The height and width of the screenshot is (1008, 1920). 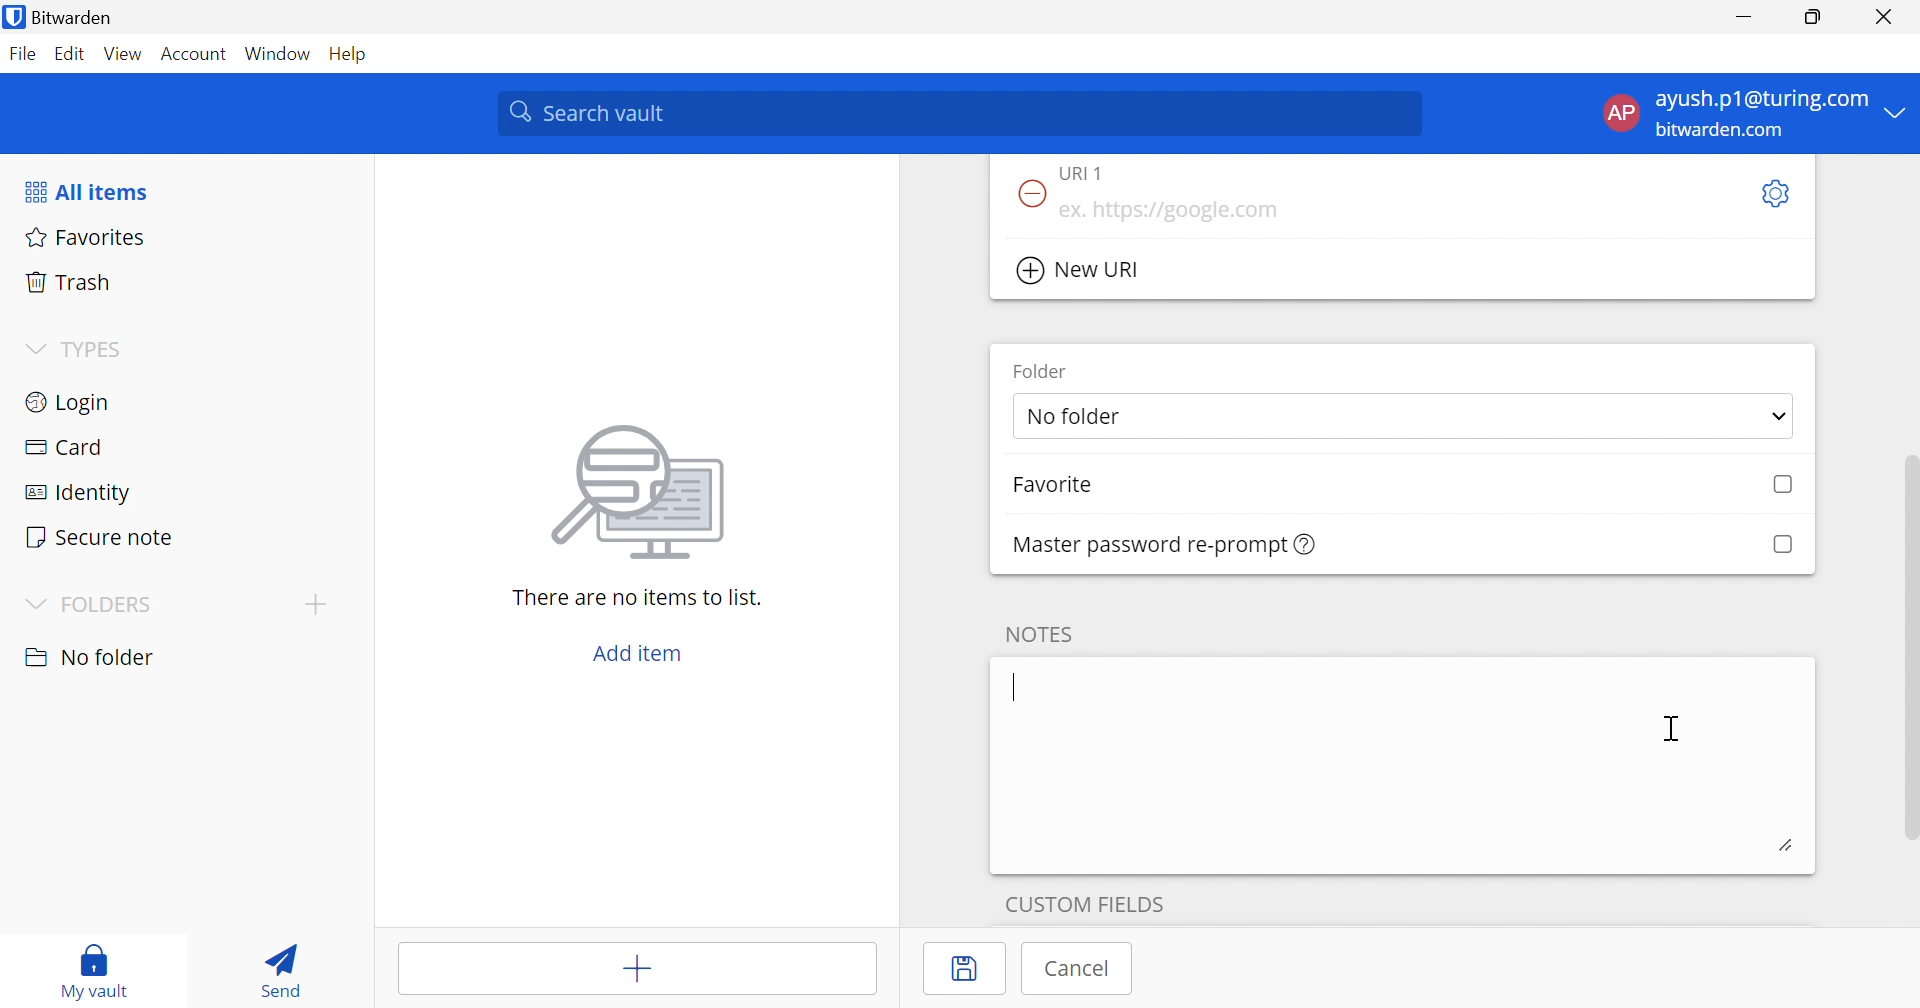 What do you see at coordinates (1403, 764) in the screenshot?
I see `Notes writing area` at bounding box center [1403, 764].